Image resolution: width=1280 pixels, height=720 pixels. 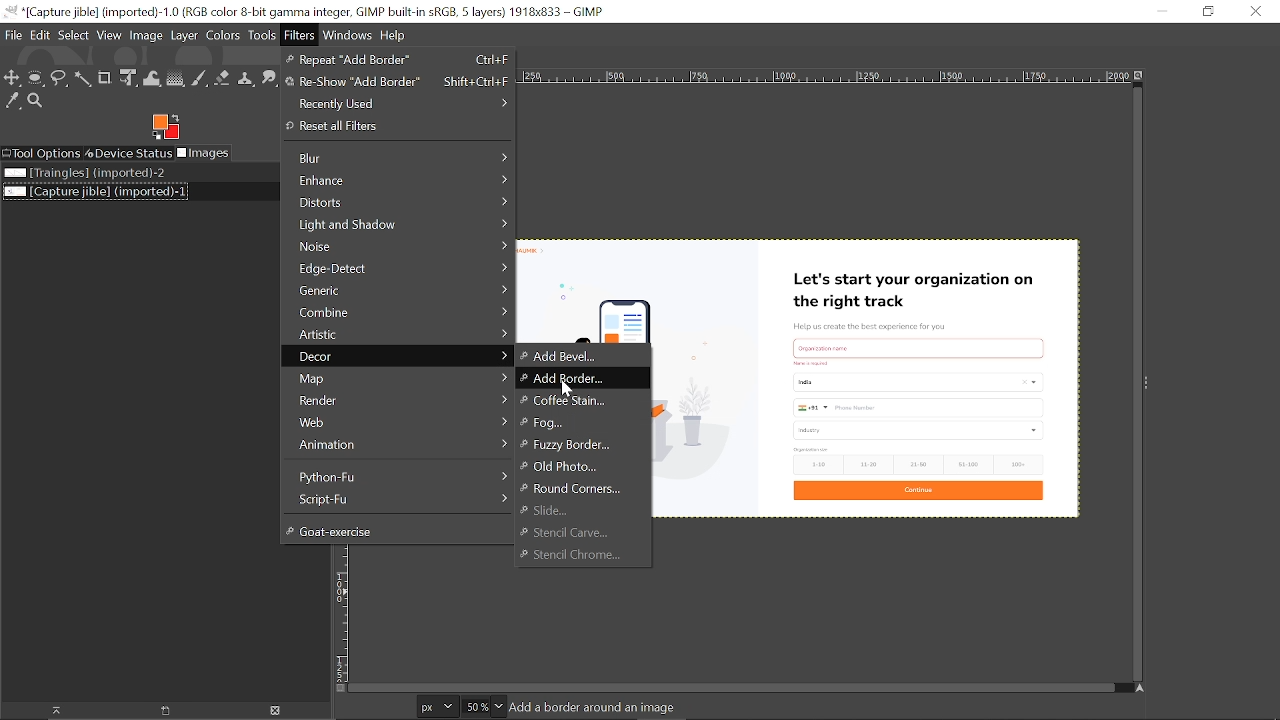 I want to click on Script-Fu, so click(x=398, y=500).